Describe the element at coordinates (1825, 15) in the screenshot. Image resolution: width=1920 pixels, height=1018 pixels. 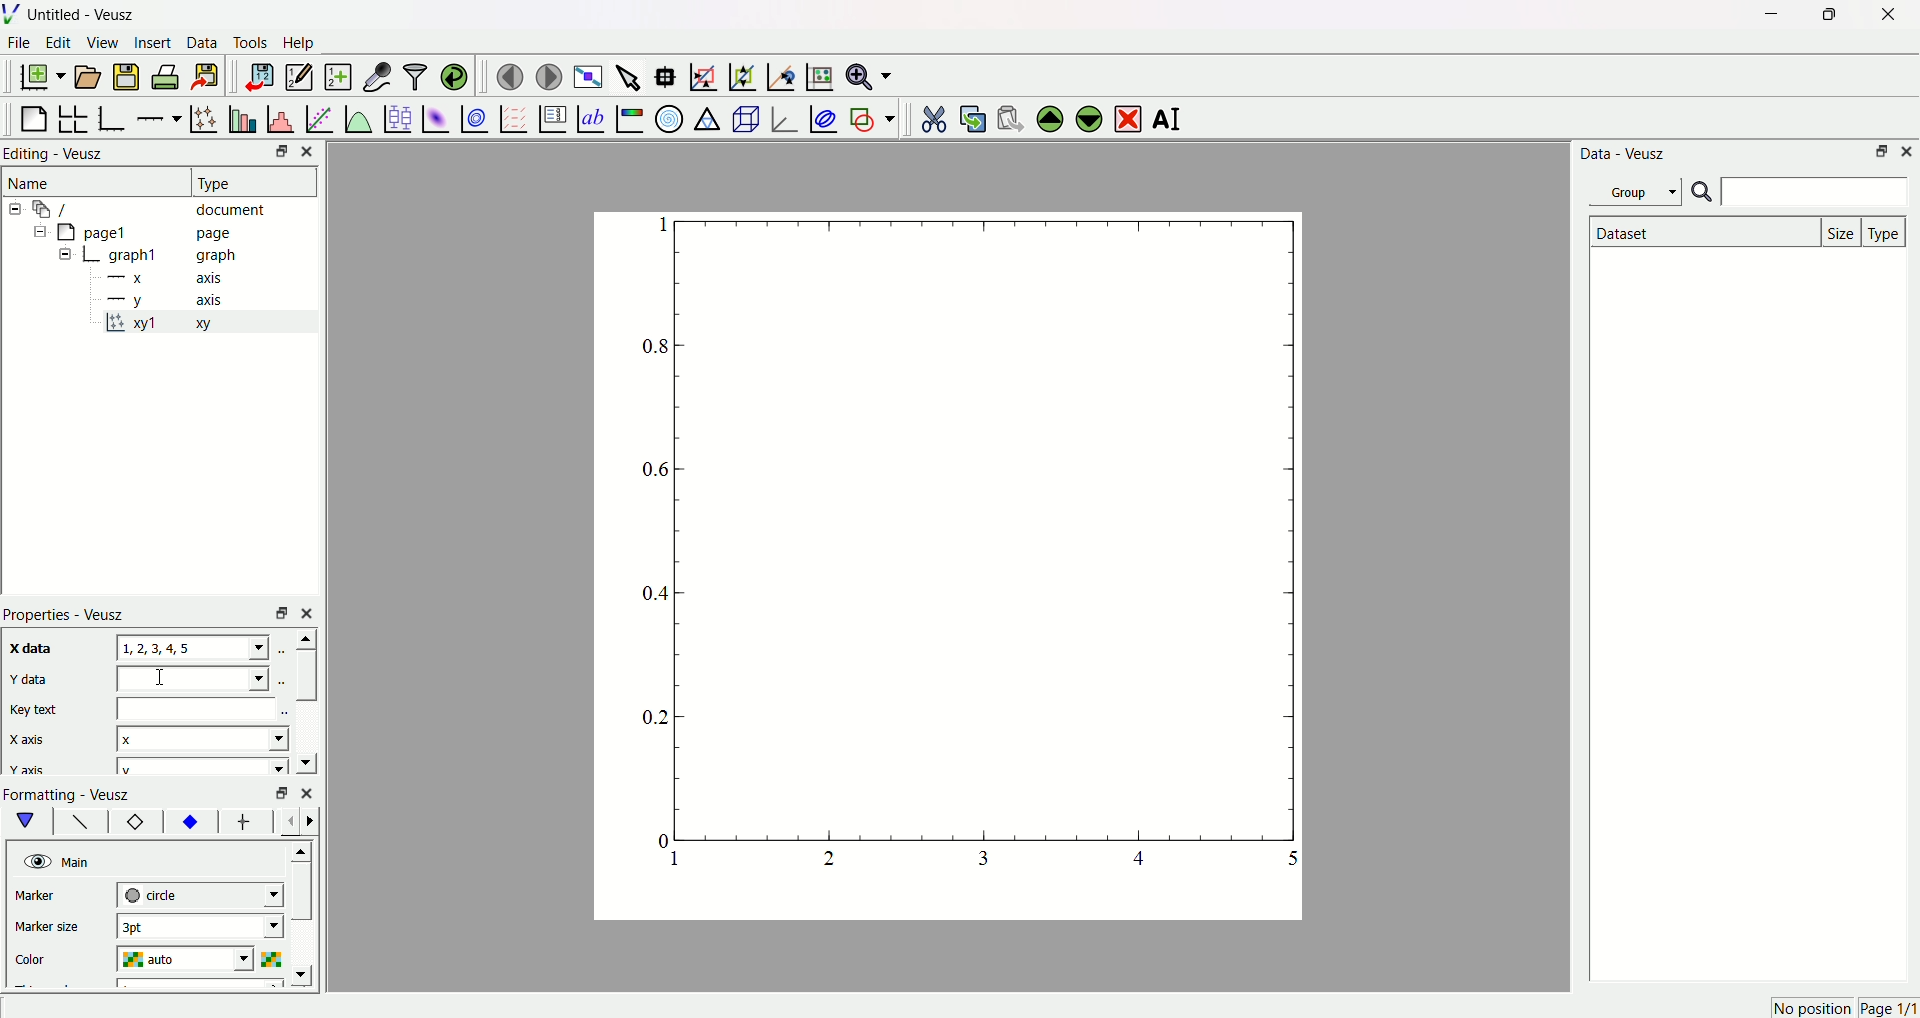
I see `Maximize` at that location.